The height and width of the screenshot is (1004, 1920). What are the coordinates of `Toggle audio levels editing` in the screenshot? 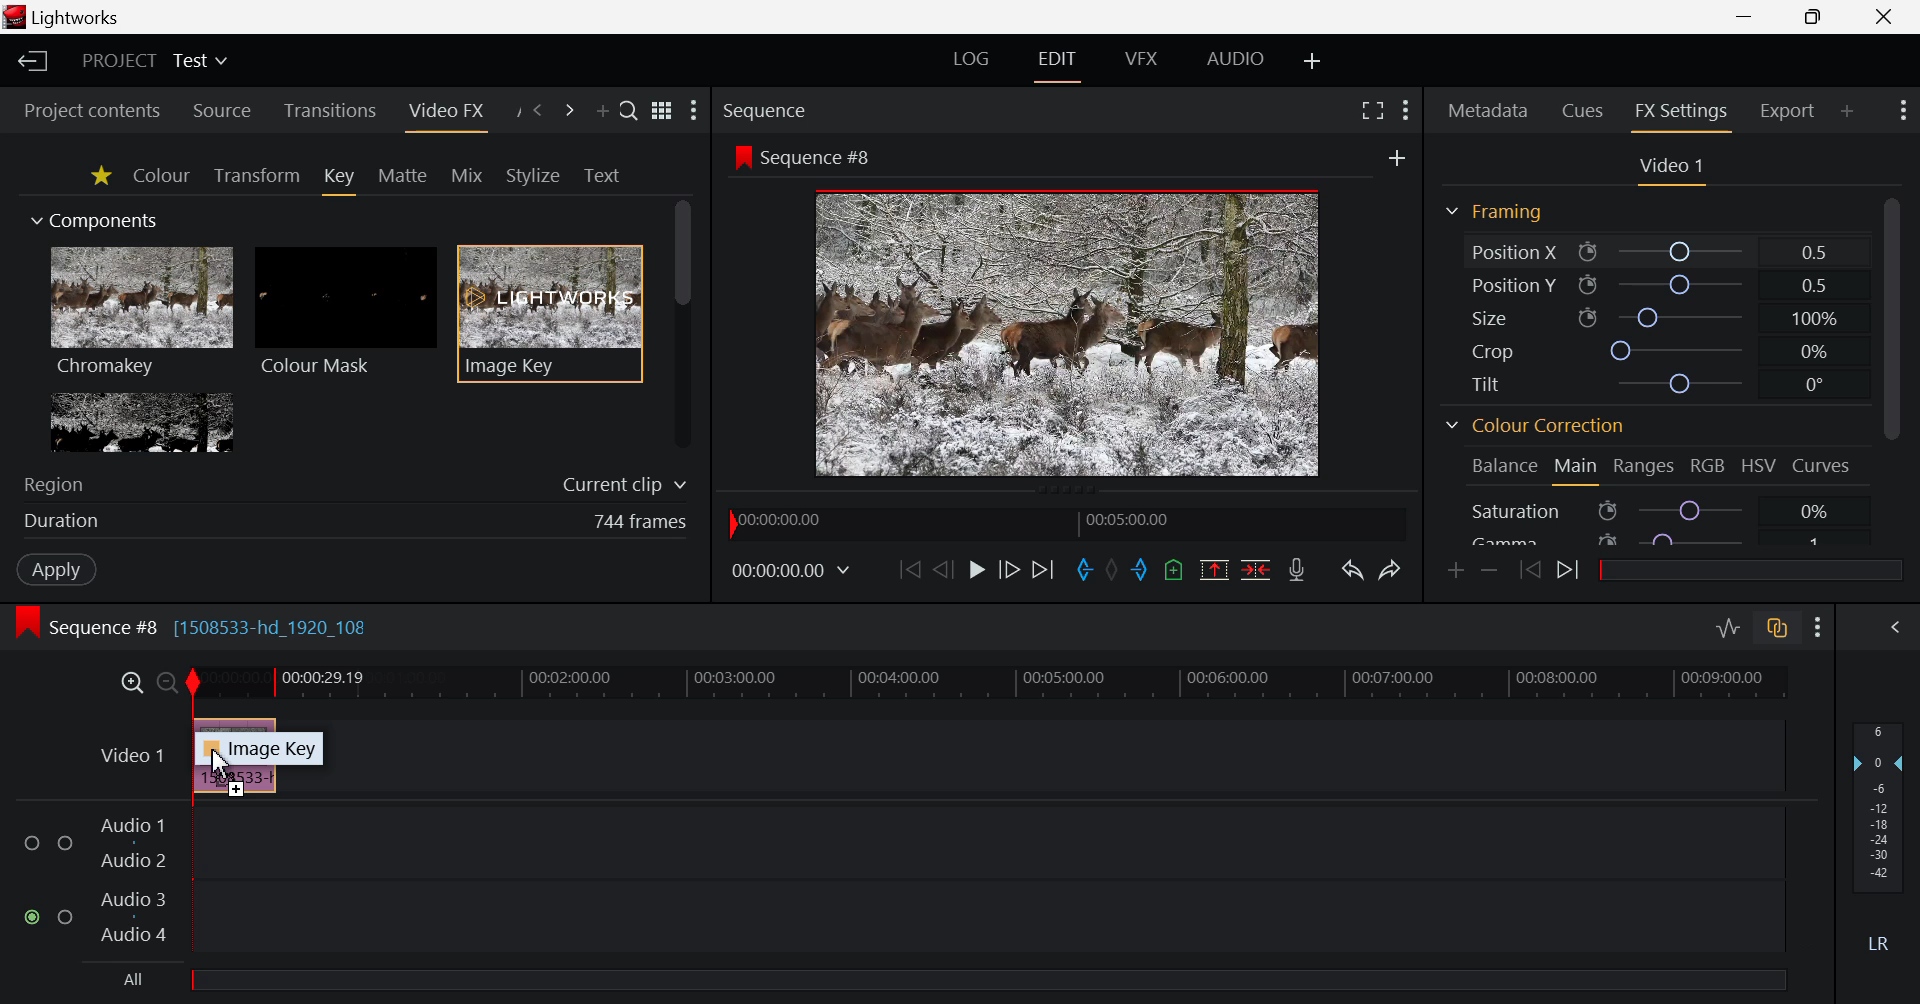 It's located at (1727, 629).